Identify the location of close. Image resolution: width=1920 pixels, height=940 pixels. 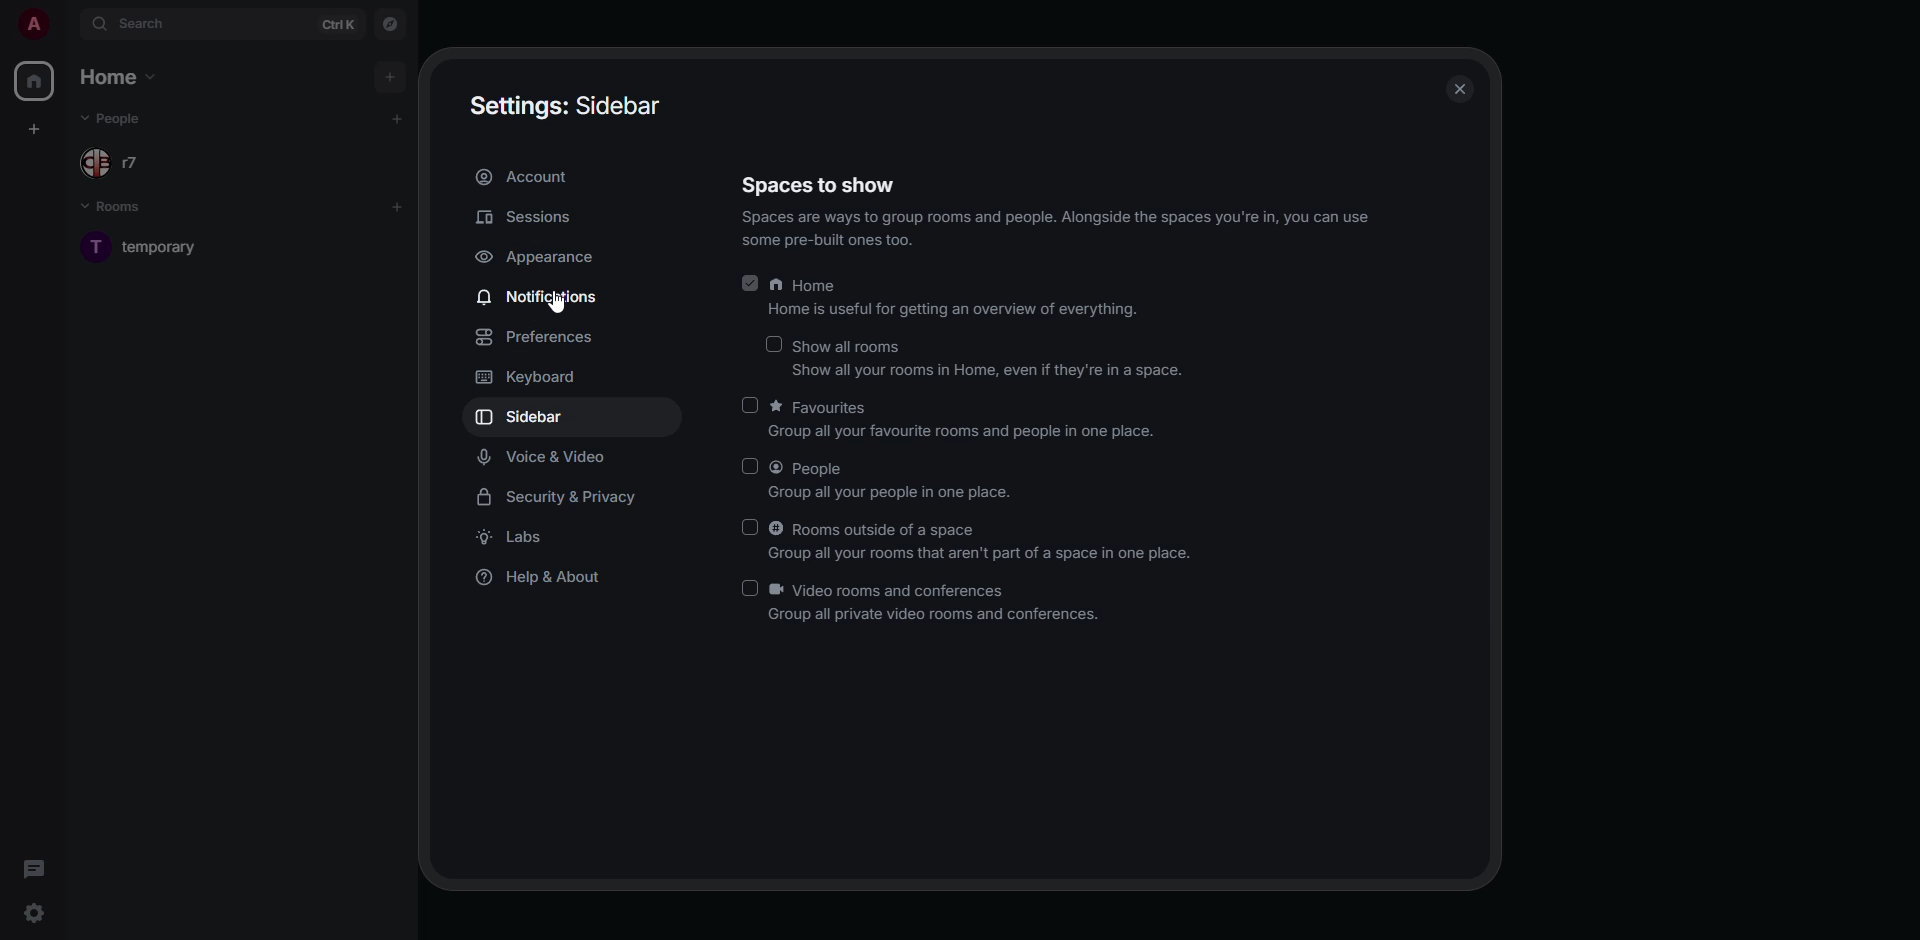
(1460, 90).